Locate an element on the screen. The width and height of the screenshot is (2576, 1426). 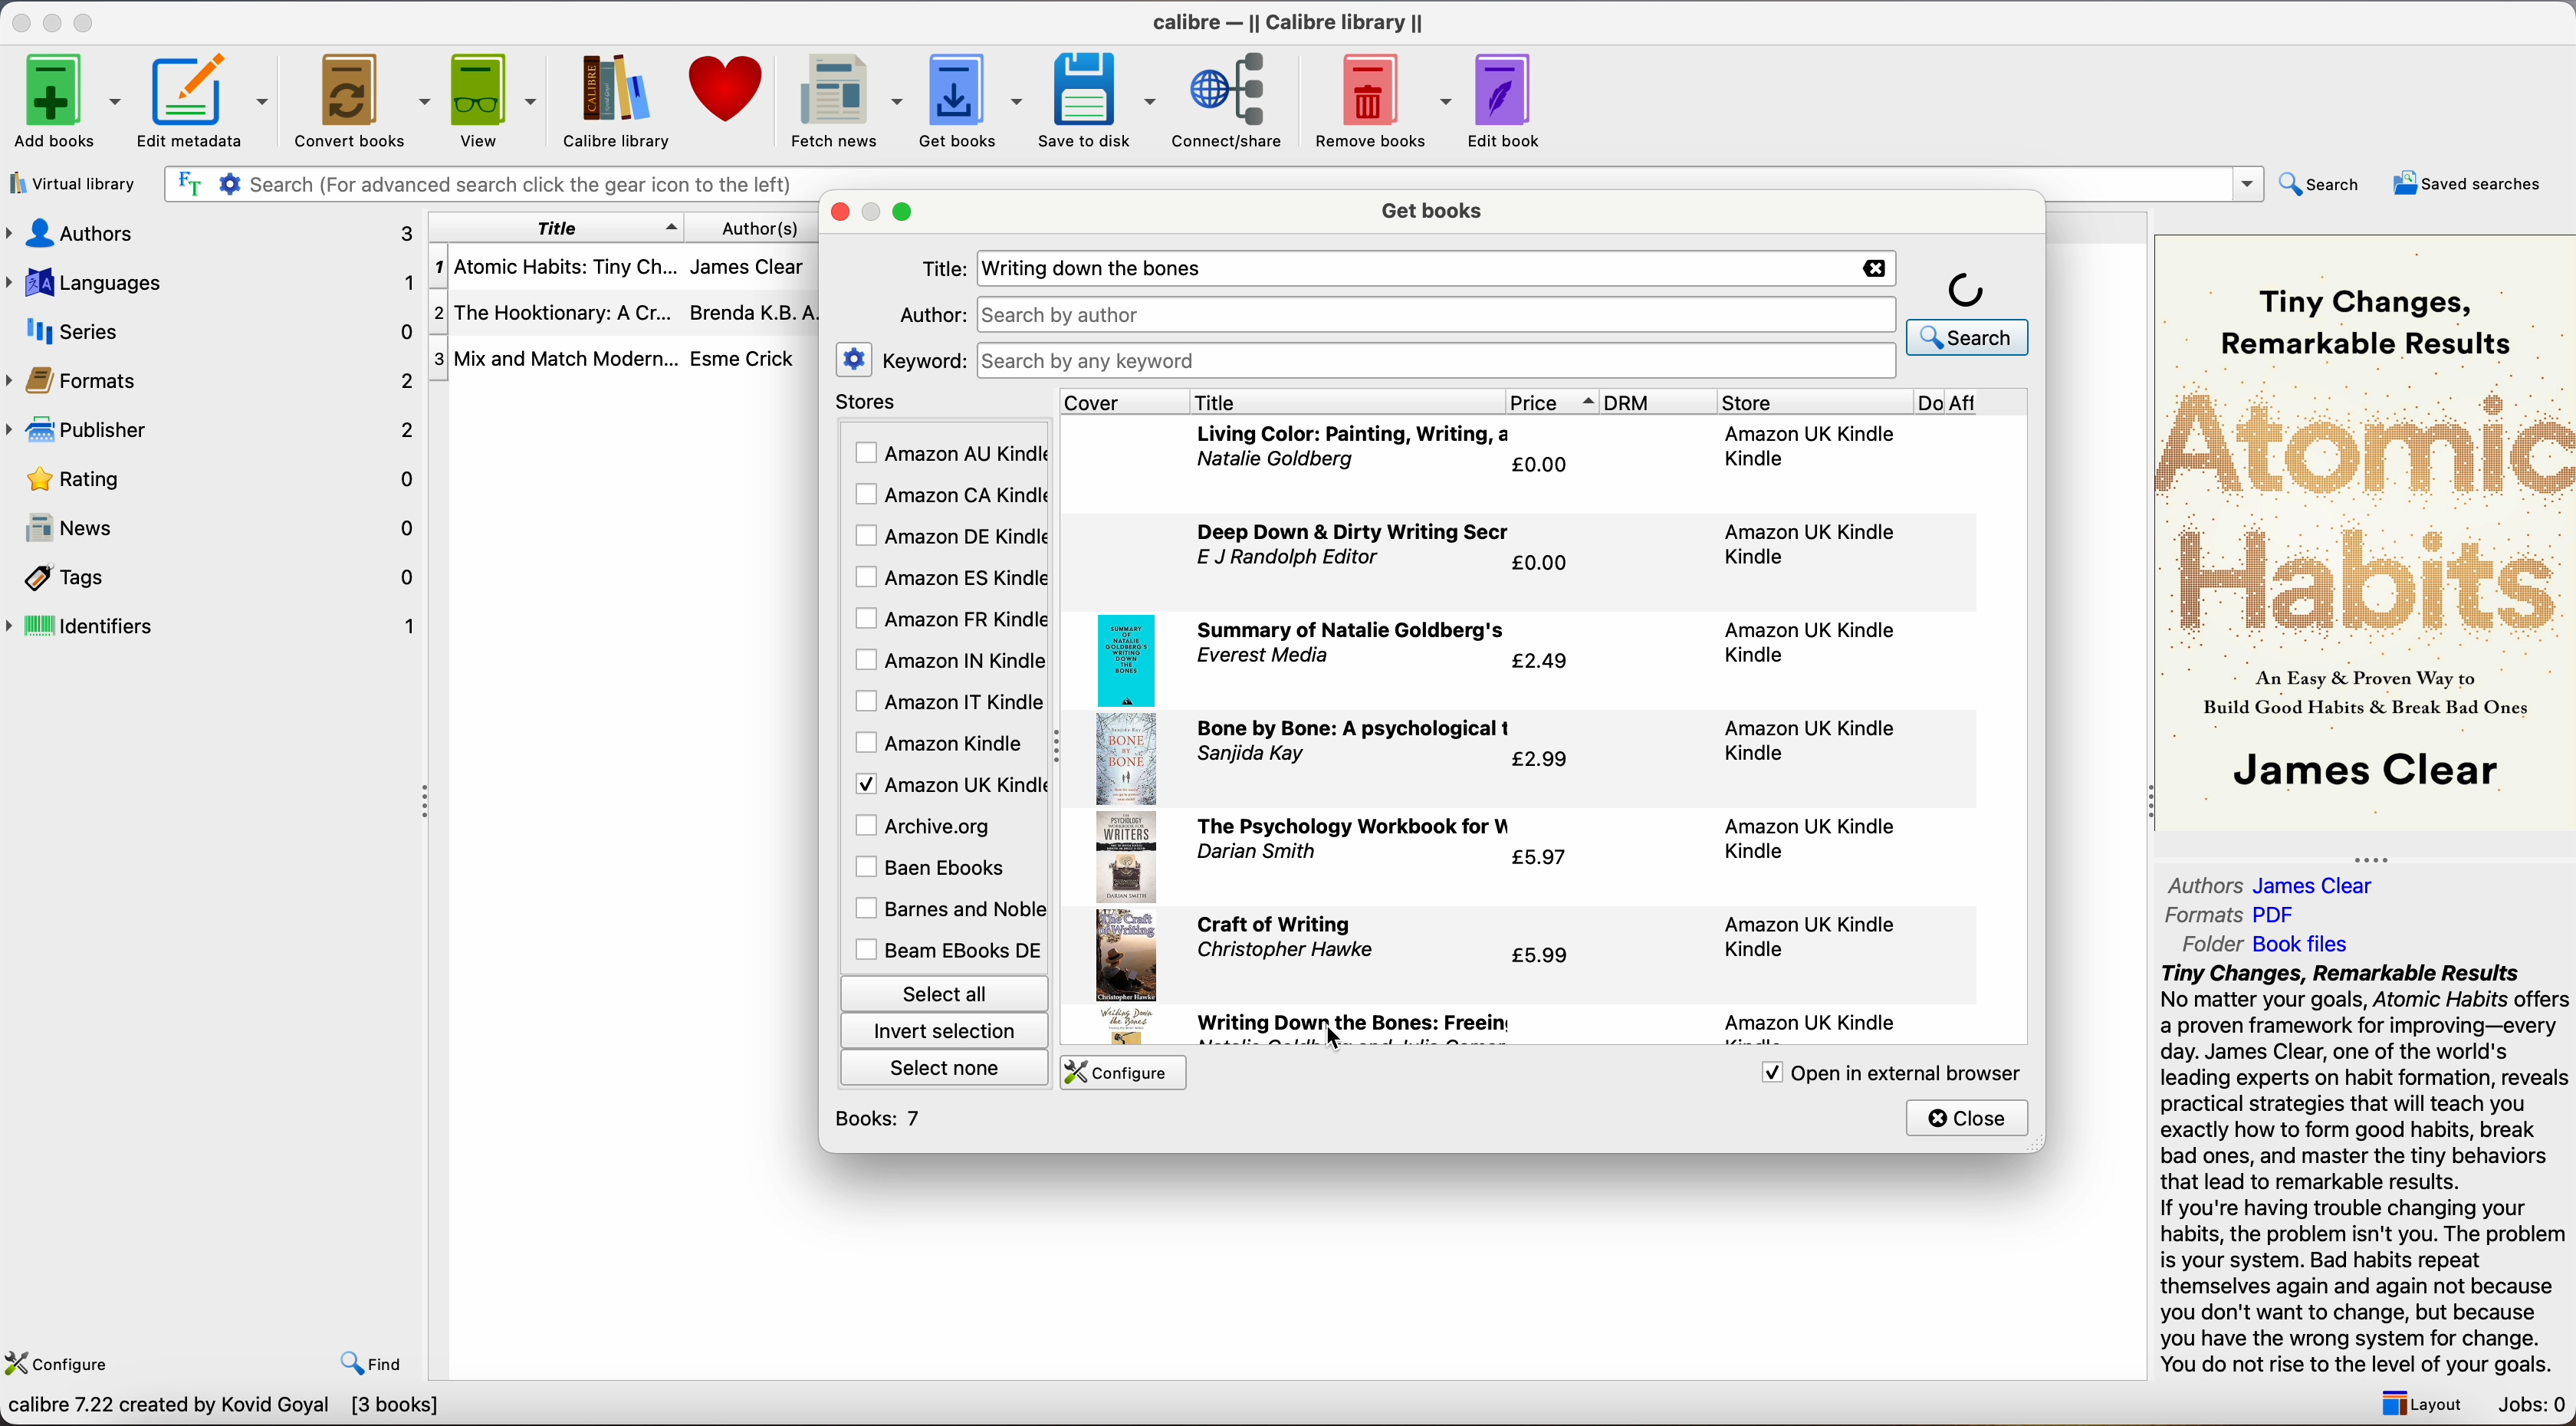
keyword is located at coordinates (924, 360).